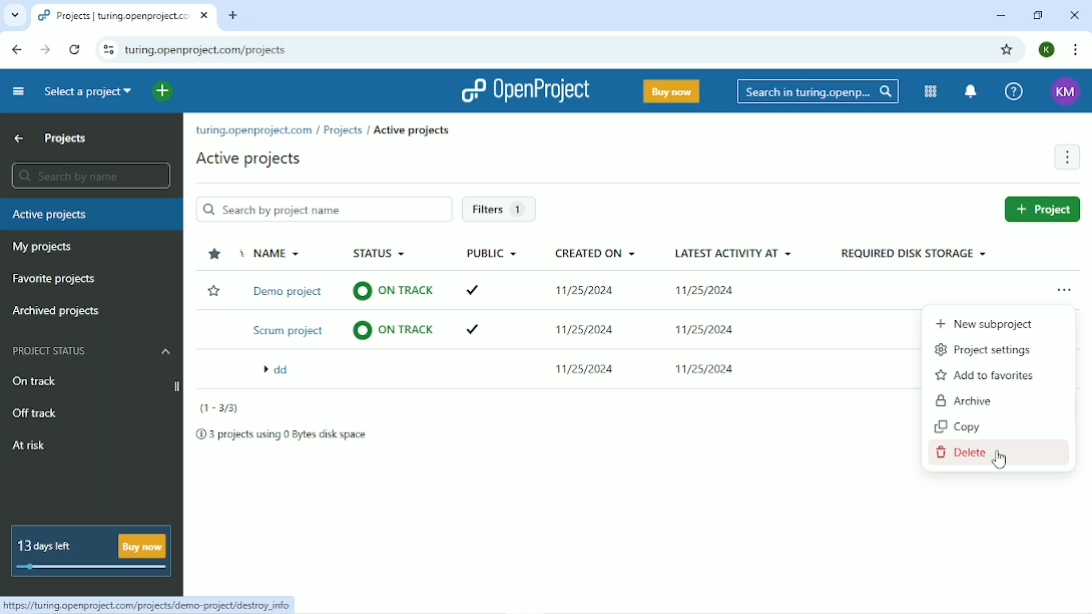 This screenshot has height=614, width=1092. Describe the element at coordinates (92, 551) in the screenshot. I see `13 days left buy now` at that location.